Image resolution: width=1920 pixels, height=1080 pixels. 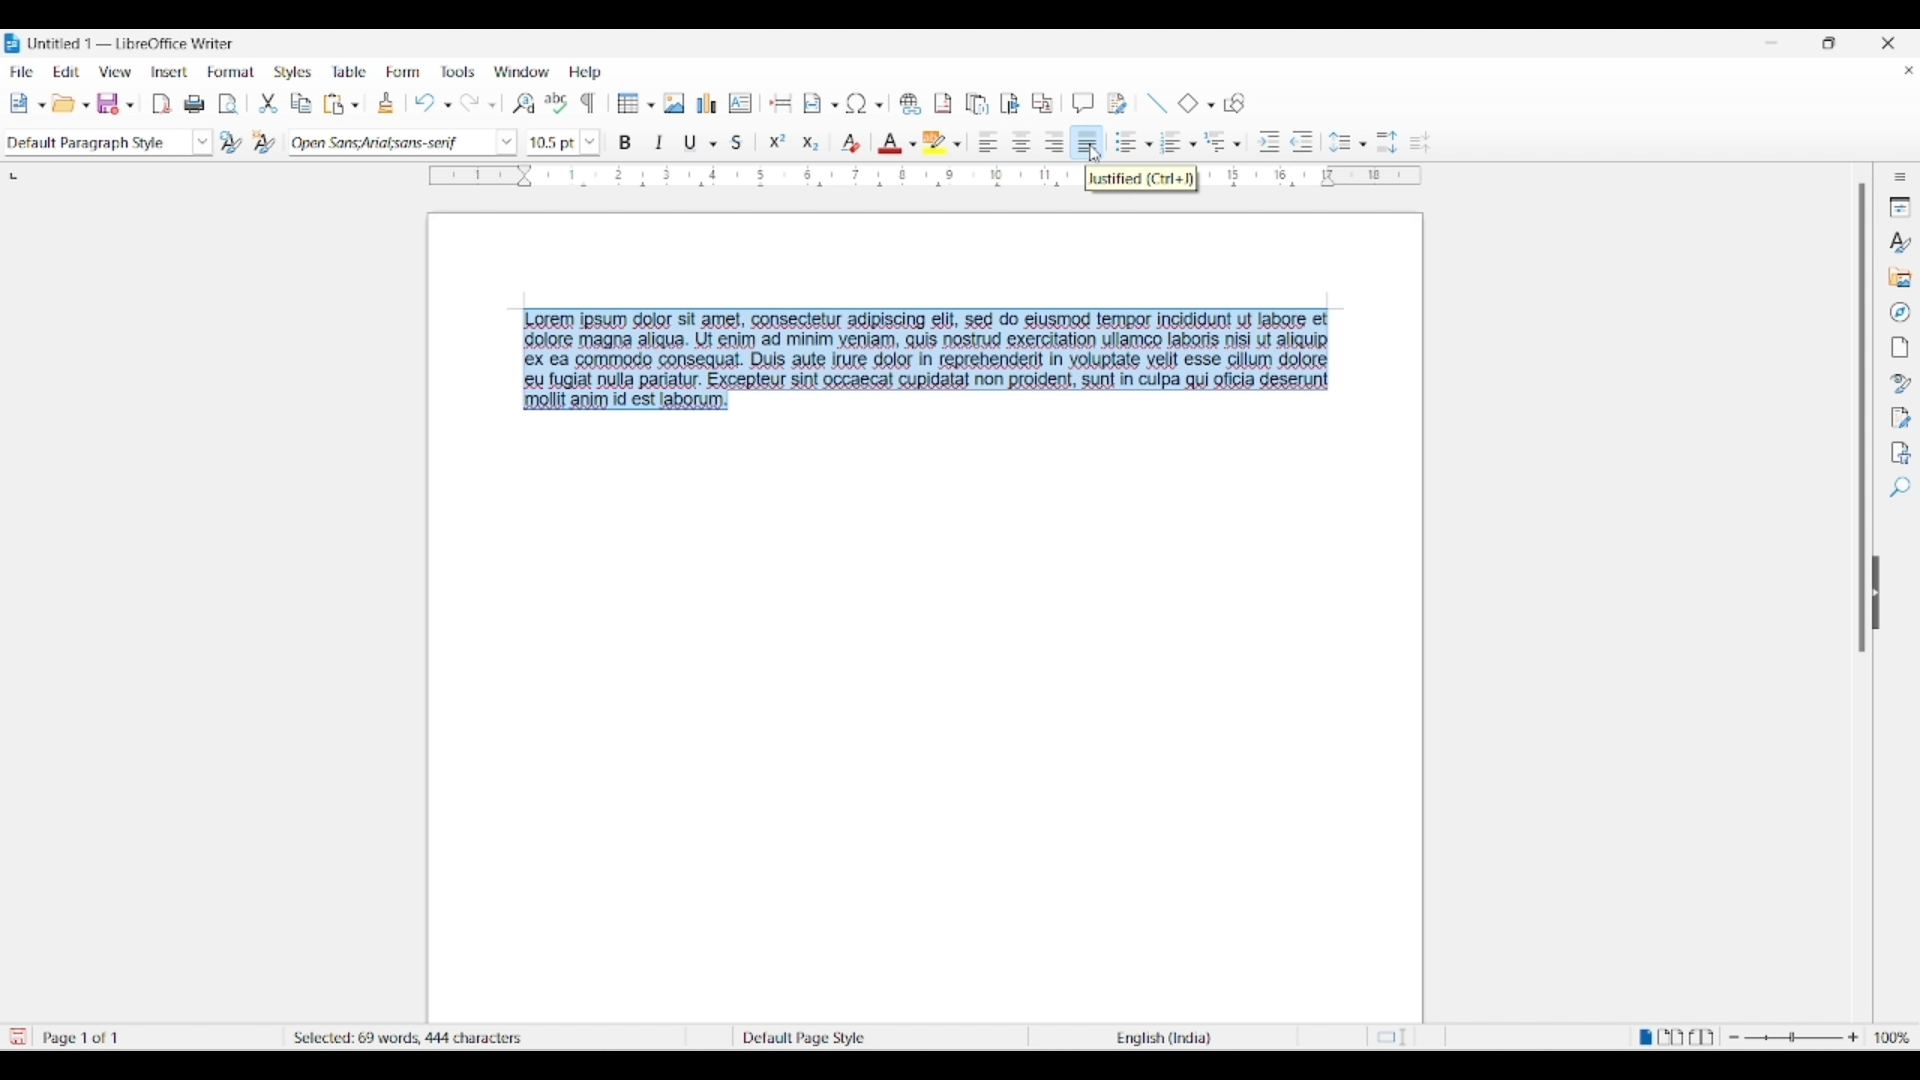 I want to click on Paragraph style options, so click(x=203, y=142).